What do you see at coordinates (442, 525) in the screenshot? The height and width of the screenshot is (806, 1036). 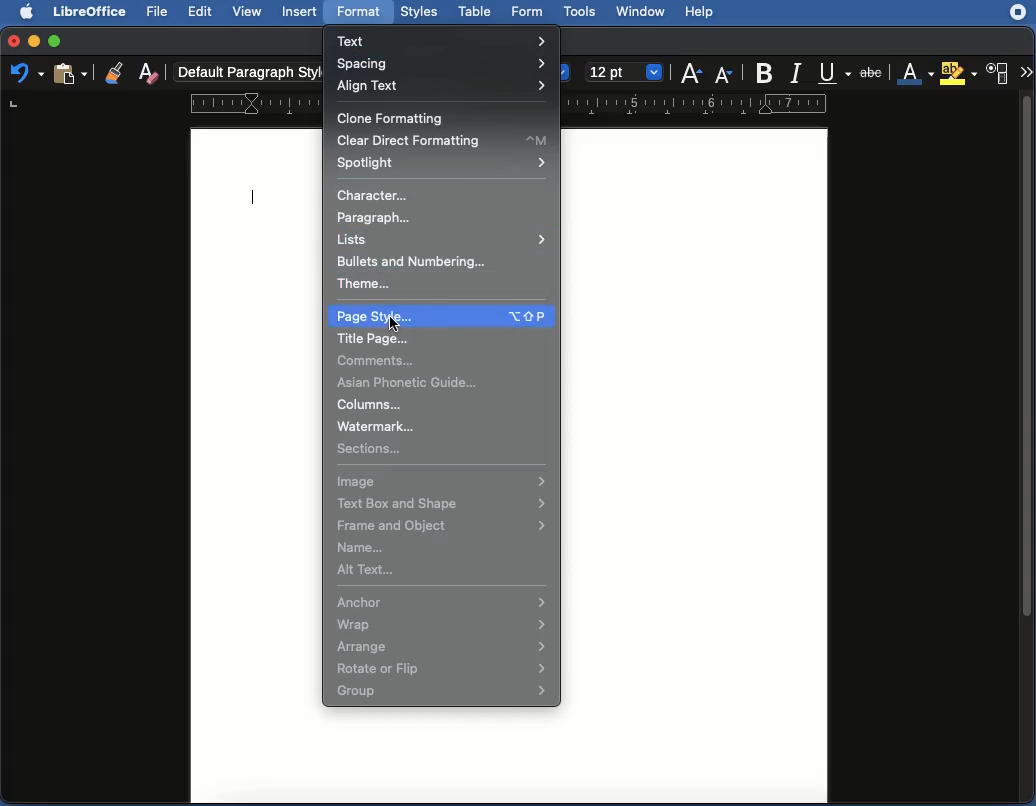 I see `Frame and object` at bounding box center [442, 525].